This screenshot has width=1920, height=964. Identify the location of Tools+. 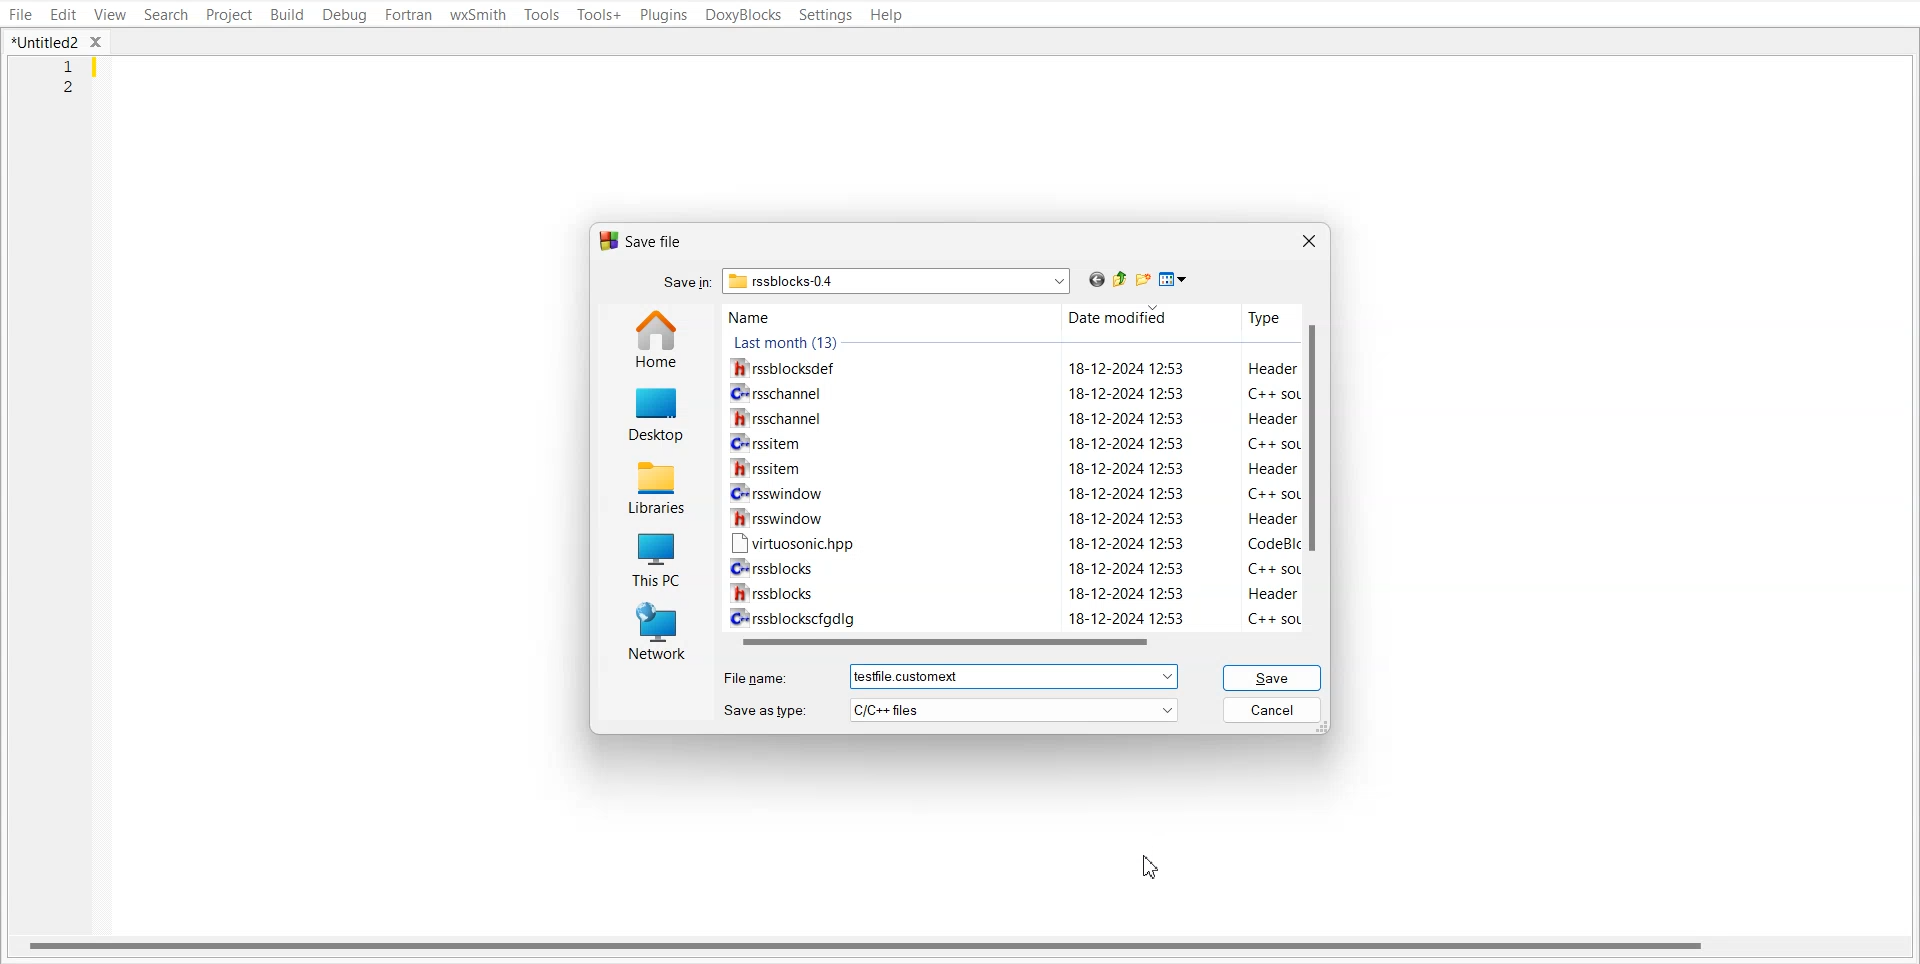
(599, 15).